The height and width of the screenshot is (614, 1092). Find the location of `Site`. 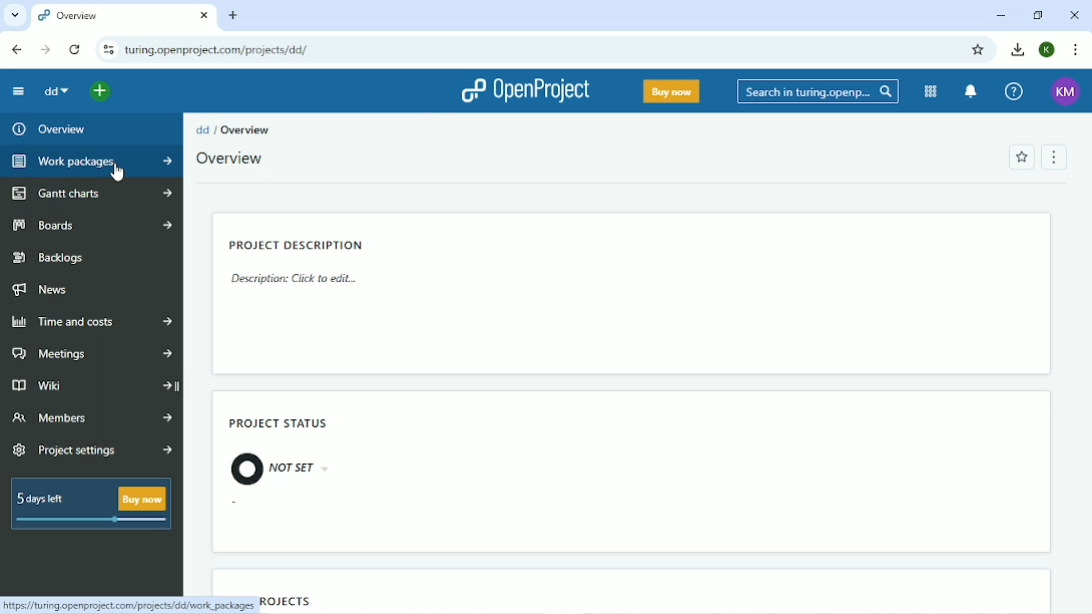

Site is located at coordinates (218, 50).